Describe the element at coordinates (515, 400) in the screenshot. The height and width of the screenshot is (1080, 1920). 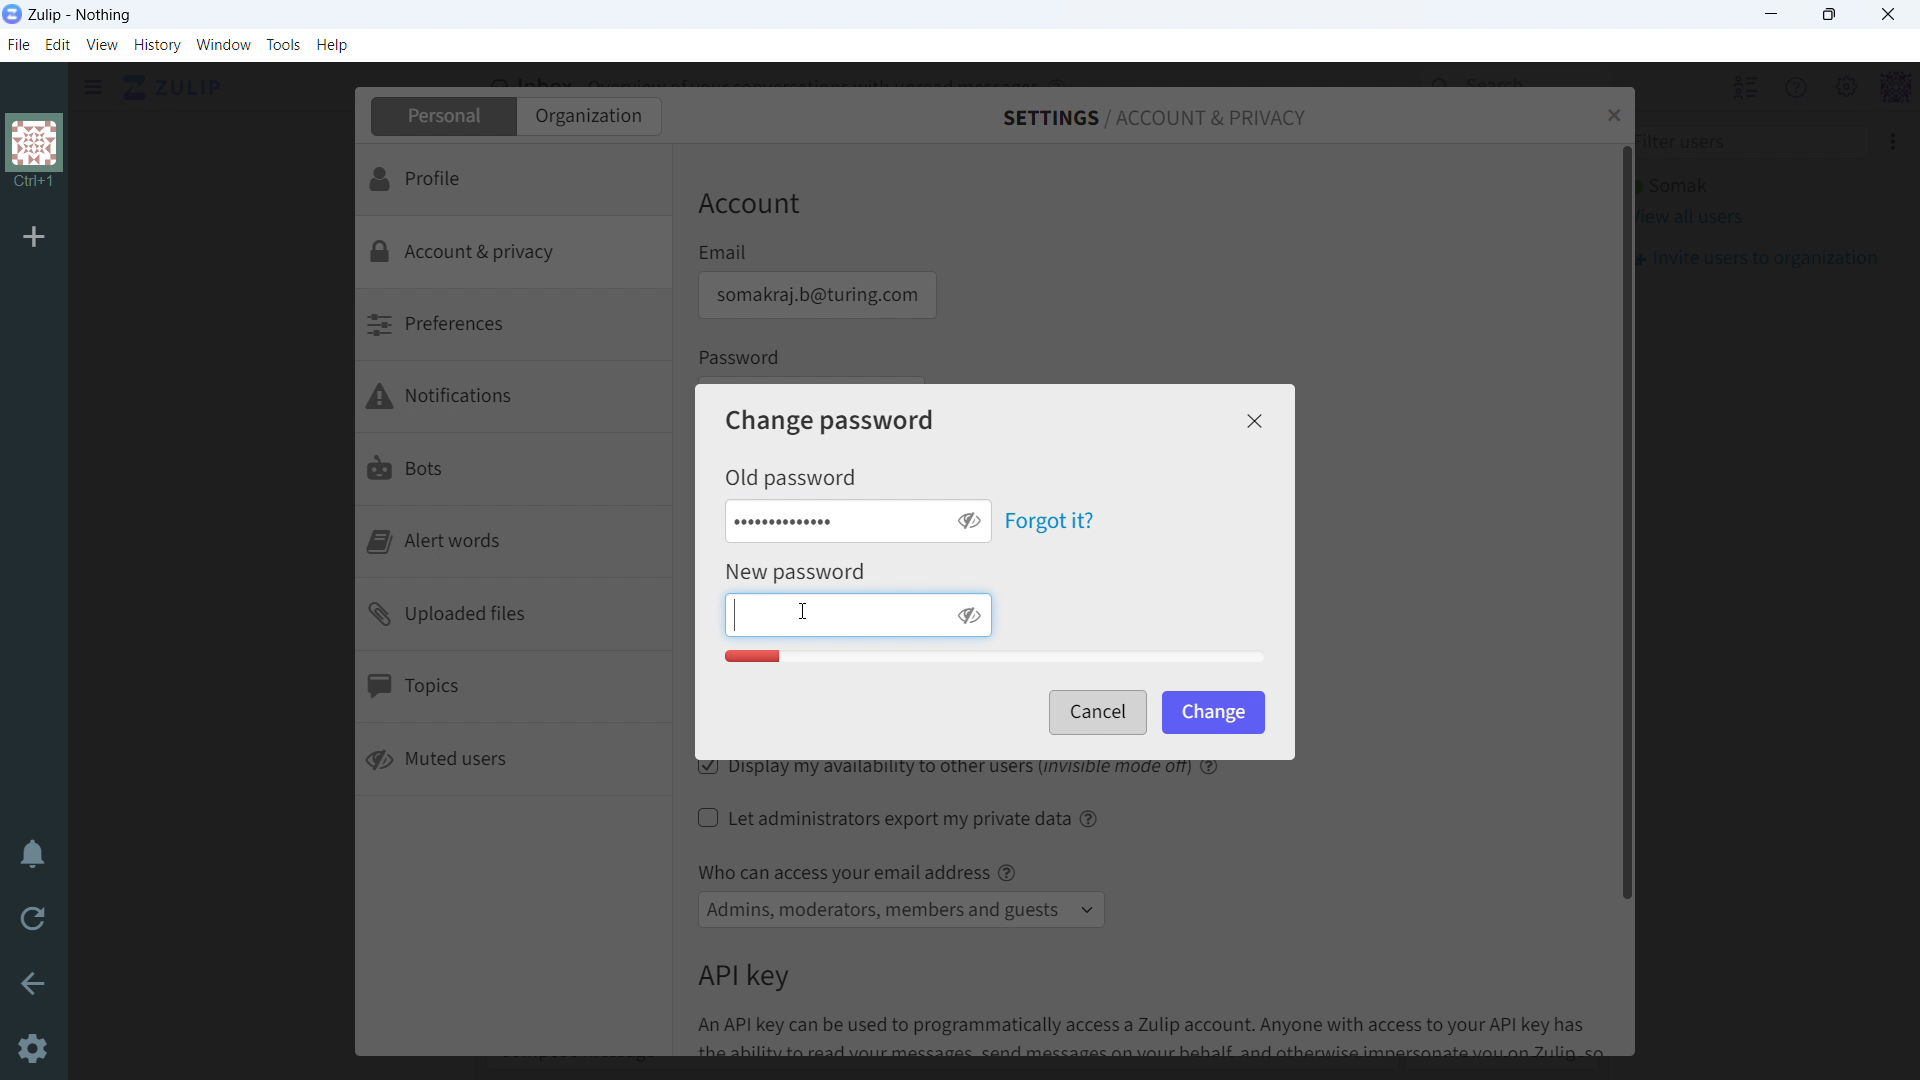
I see `notifications` at that location.